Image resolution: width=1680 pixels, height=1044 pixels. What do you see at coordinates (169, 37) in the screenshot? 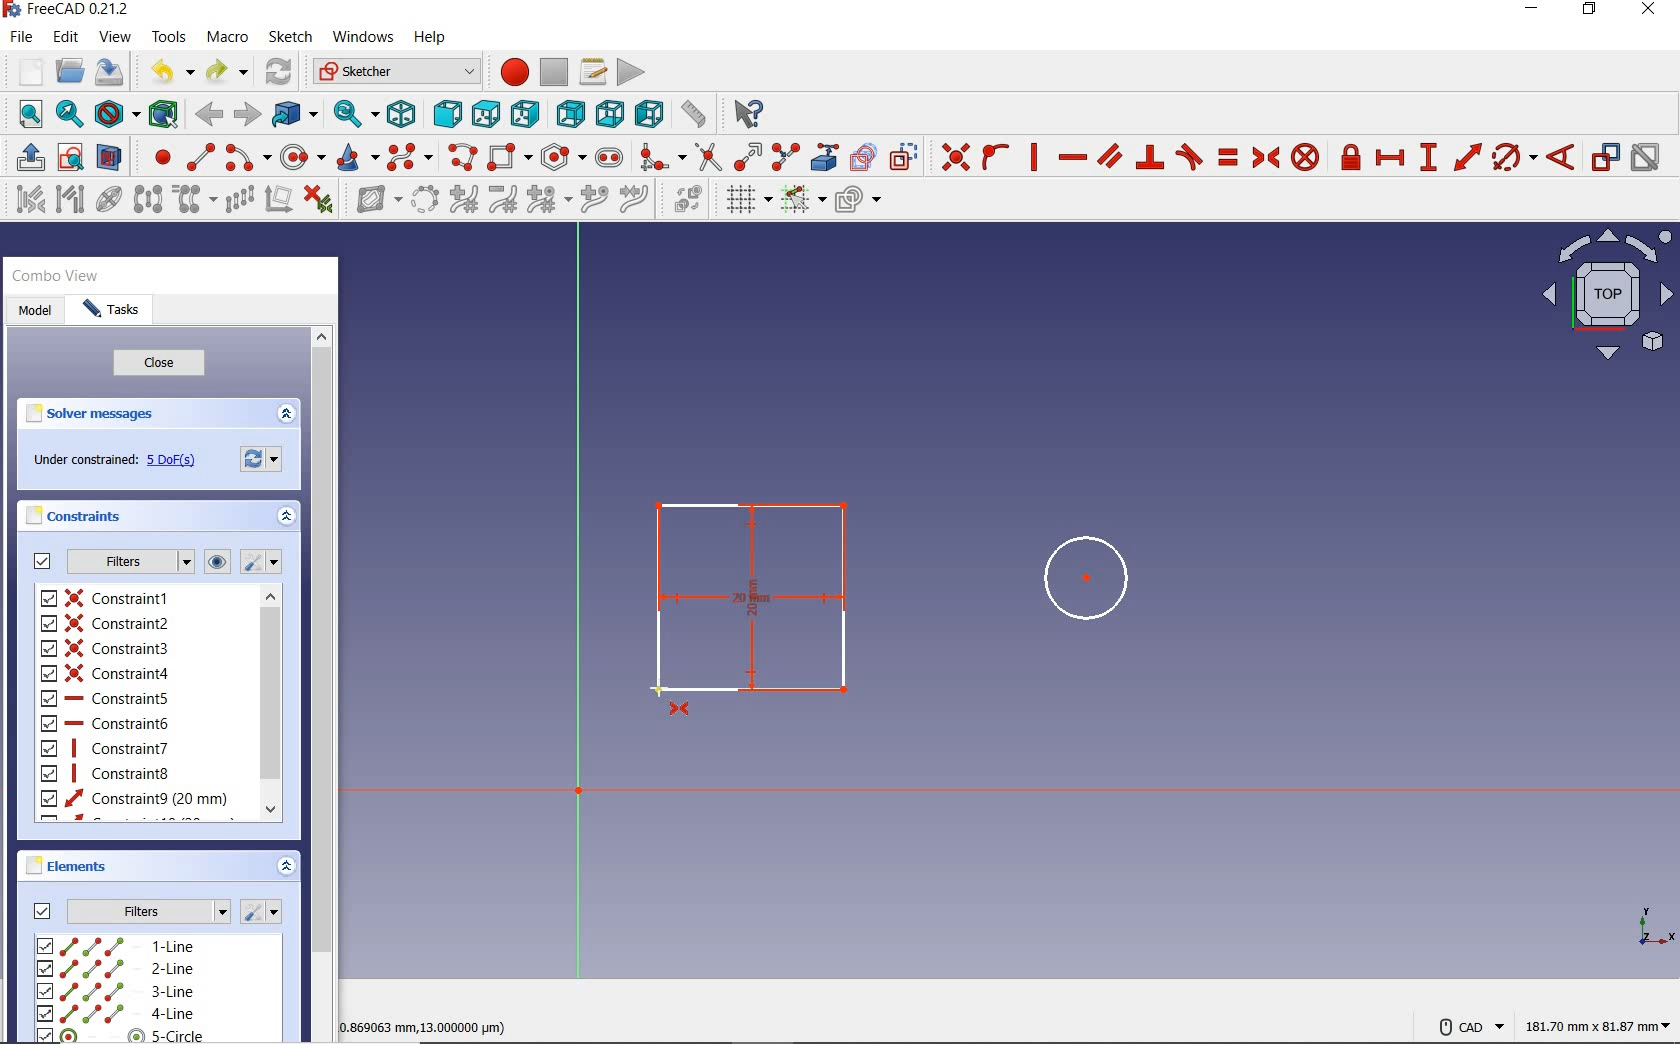
I see `tools` at bounding box center [169, 37].